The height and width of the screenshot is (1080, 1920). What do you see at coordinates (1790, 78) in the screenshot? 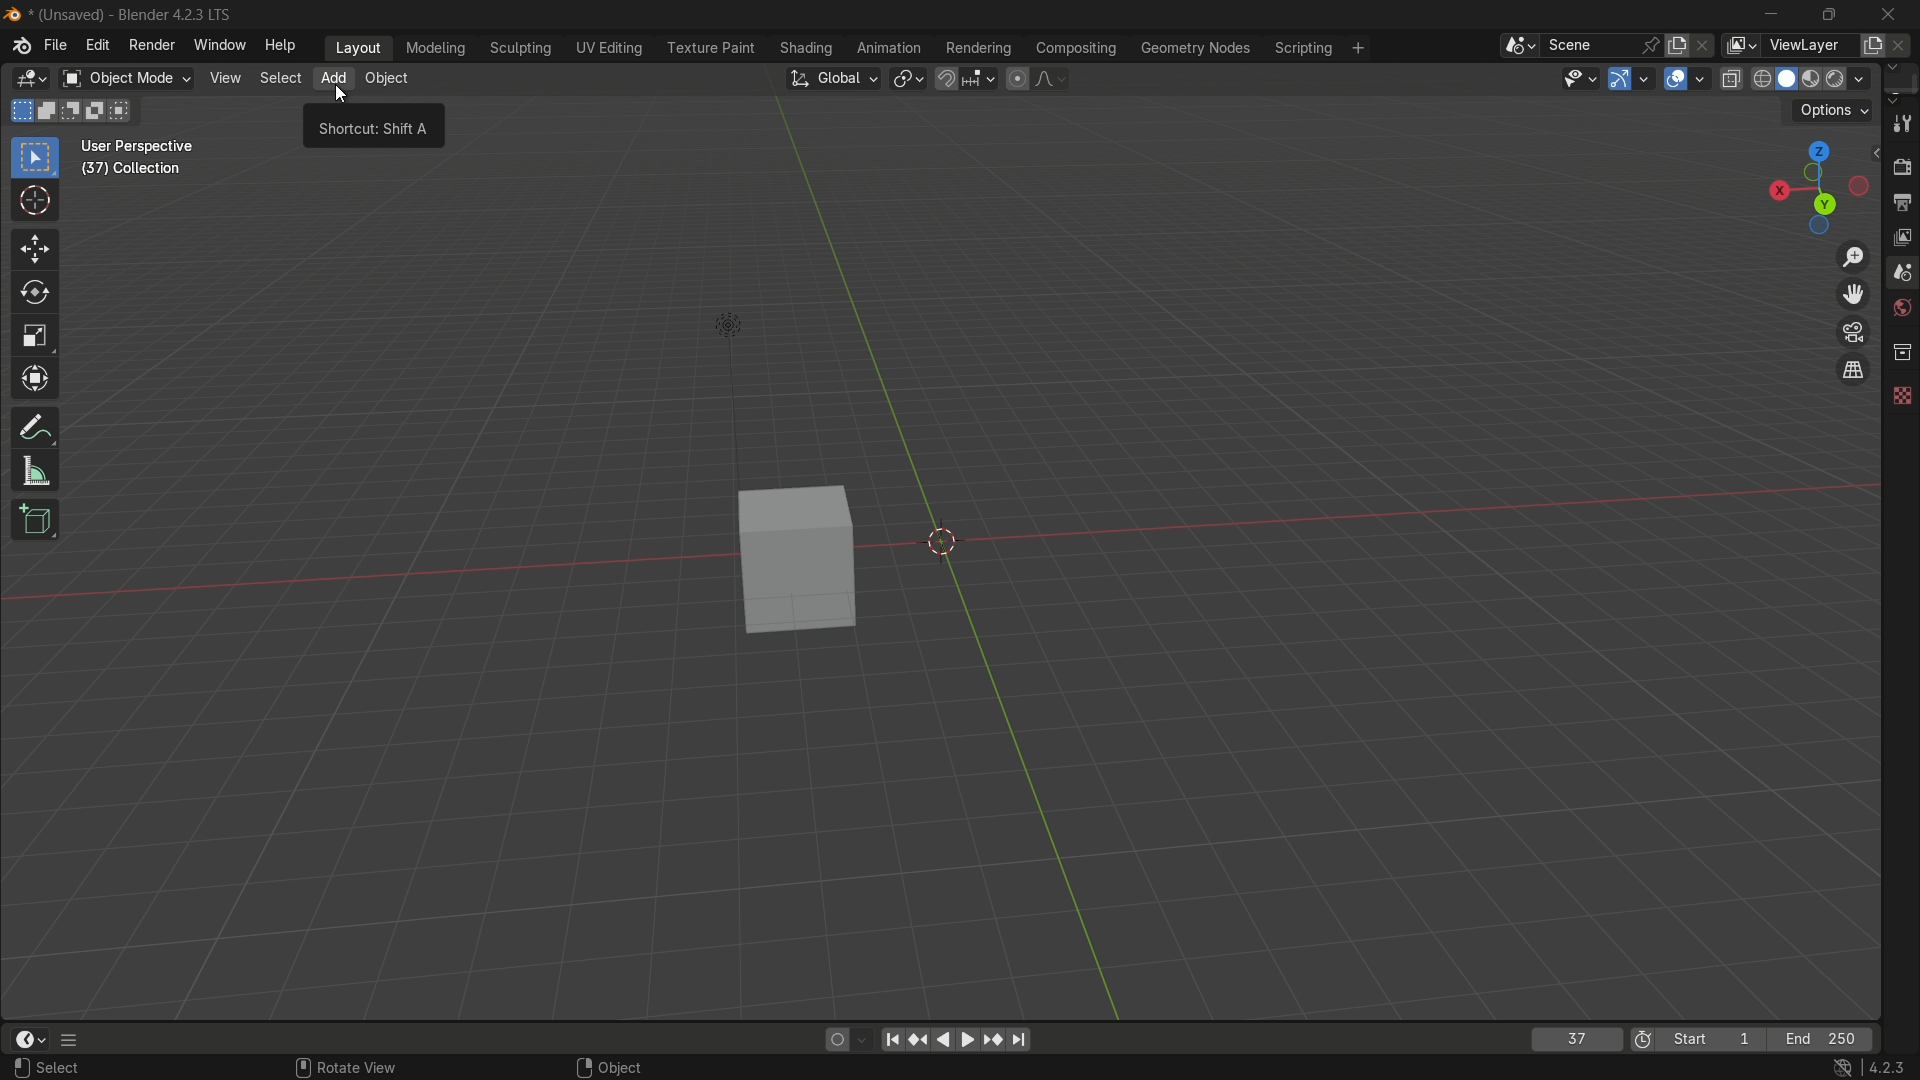
I see `solid` at bounding box center [1790, 78].